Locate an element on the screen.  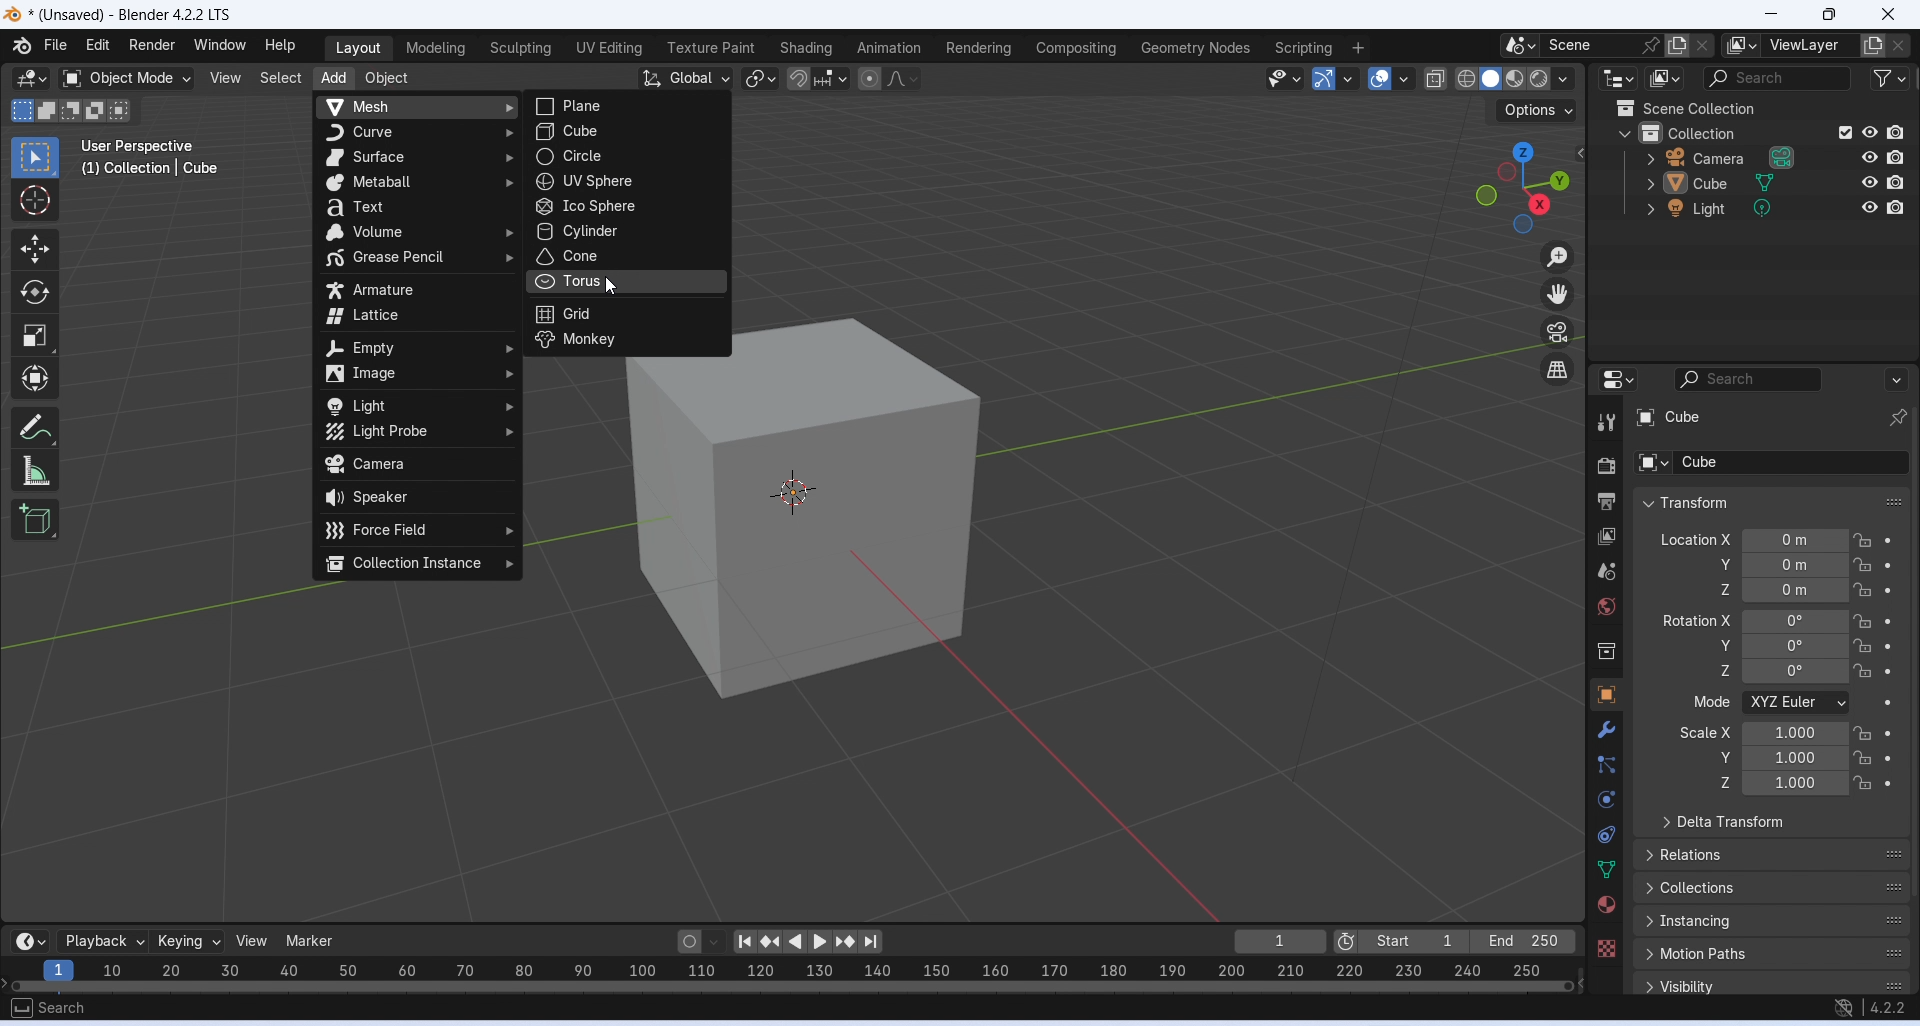
Rotation X axis is located at coordinates (1696, 618).